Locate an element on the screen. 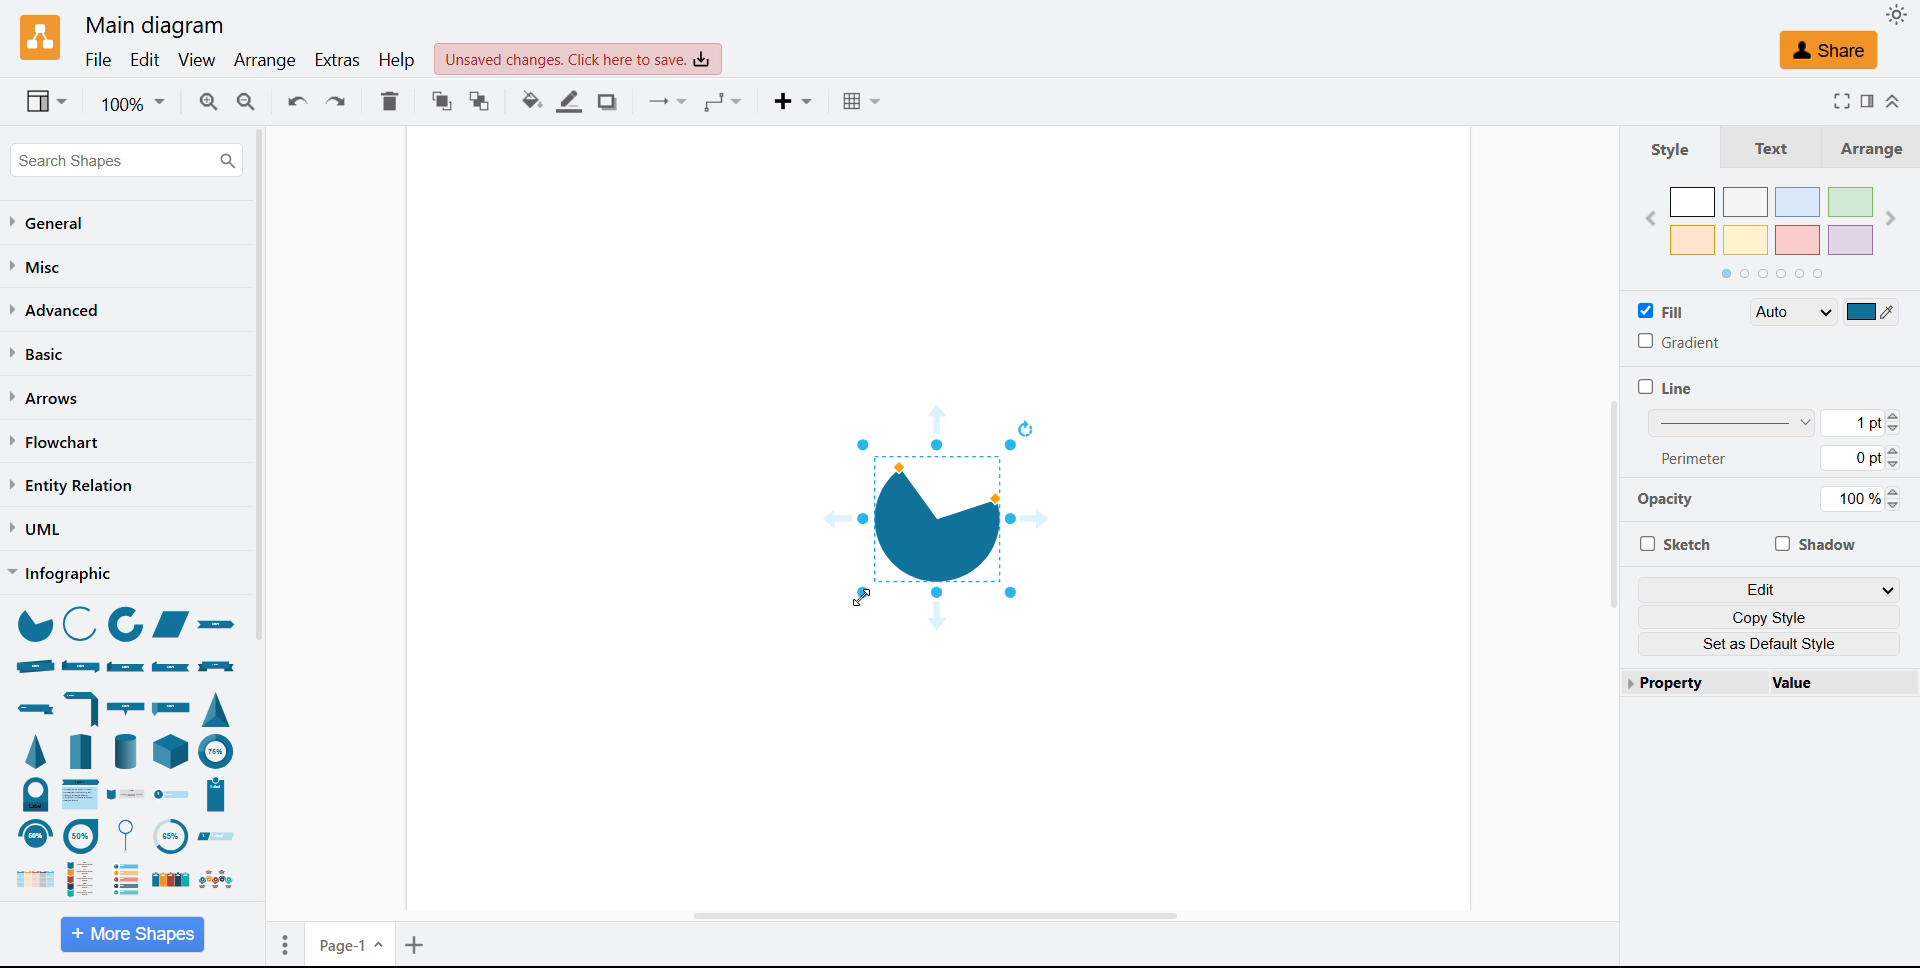  Arrange  is located at coordinates (267, 62).